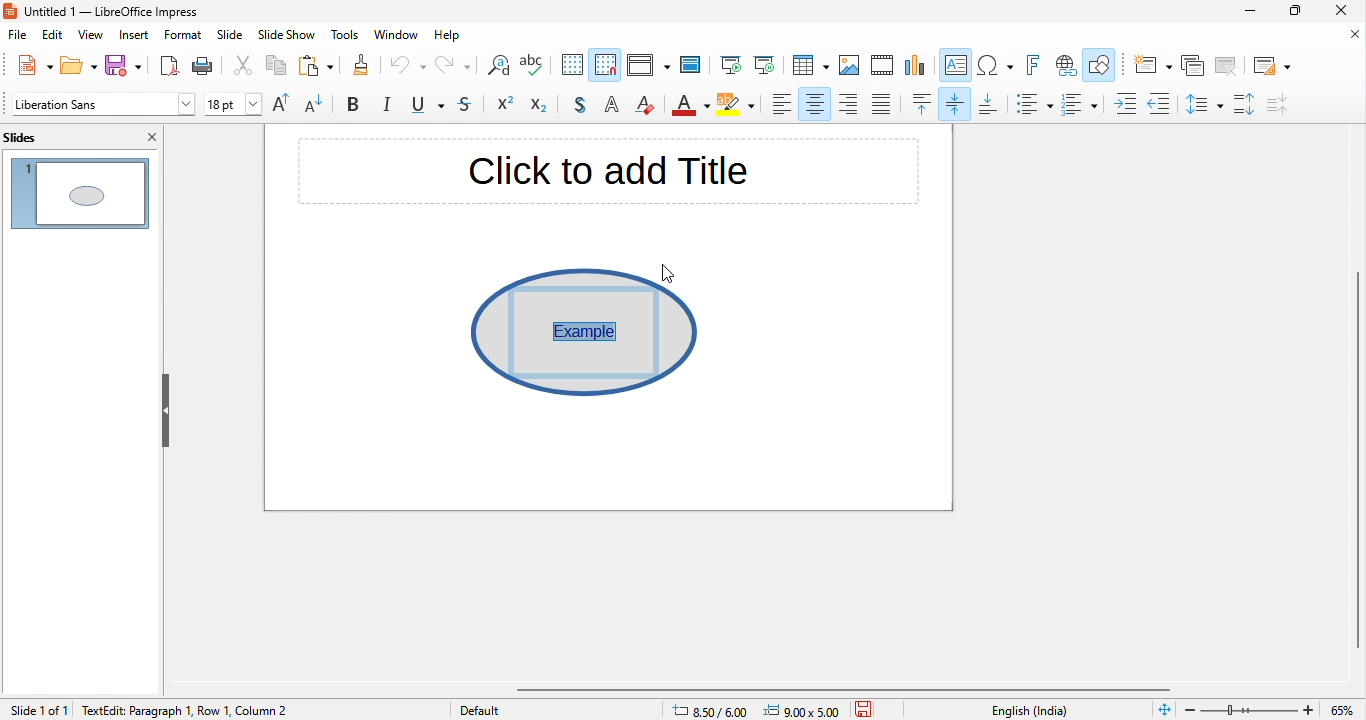  What do you see at coordinates (815, 104) in the screenshot?
I see `align center` at bounding box center [815, 104].